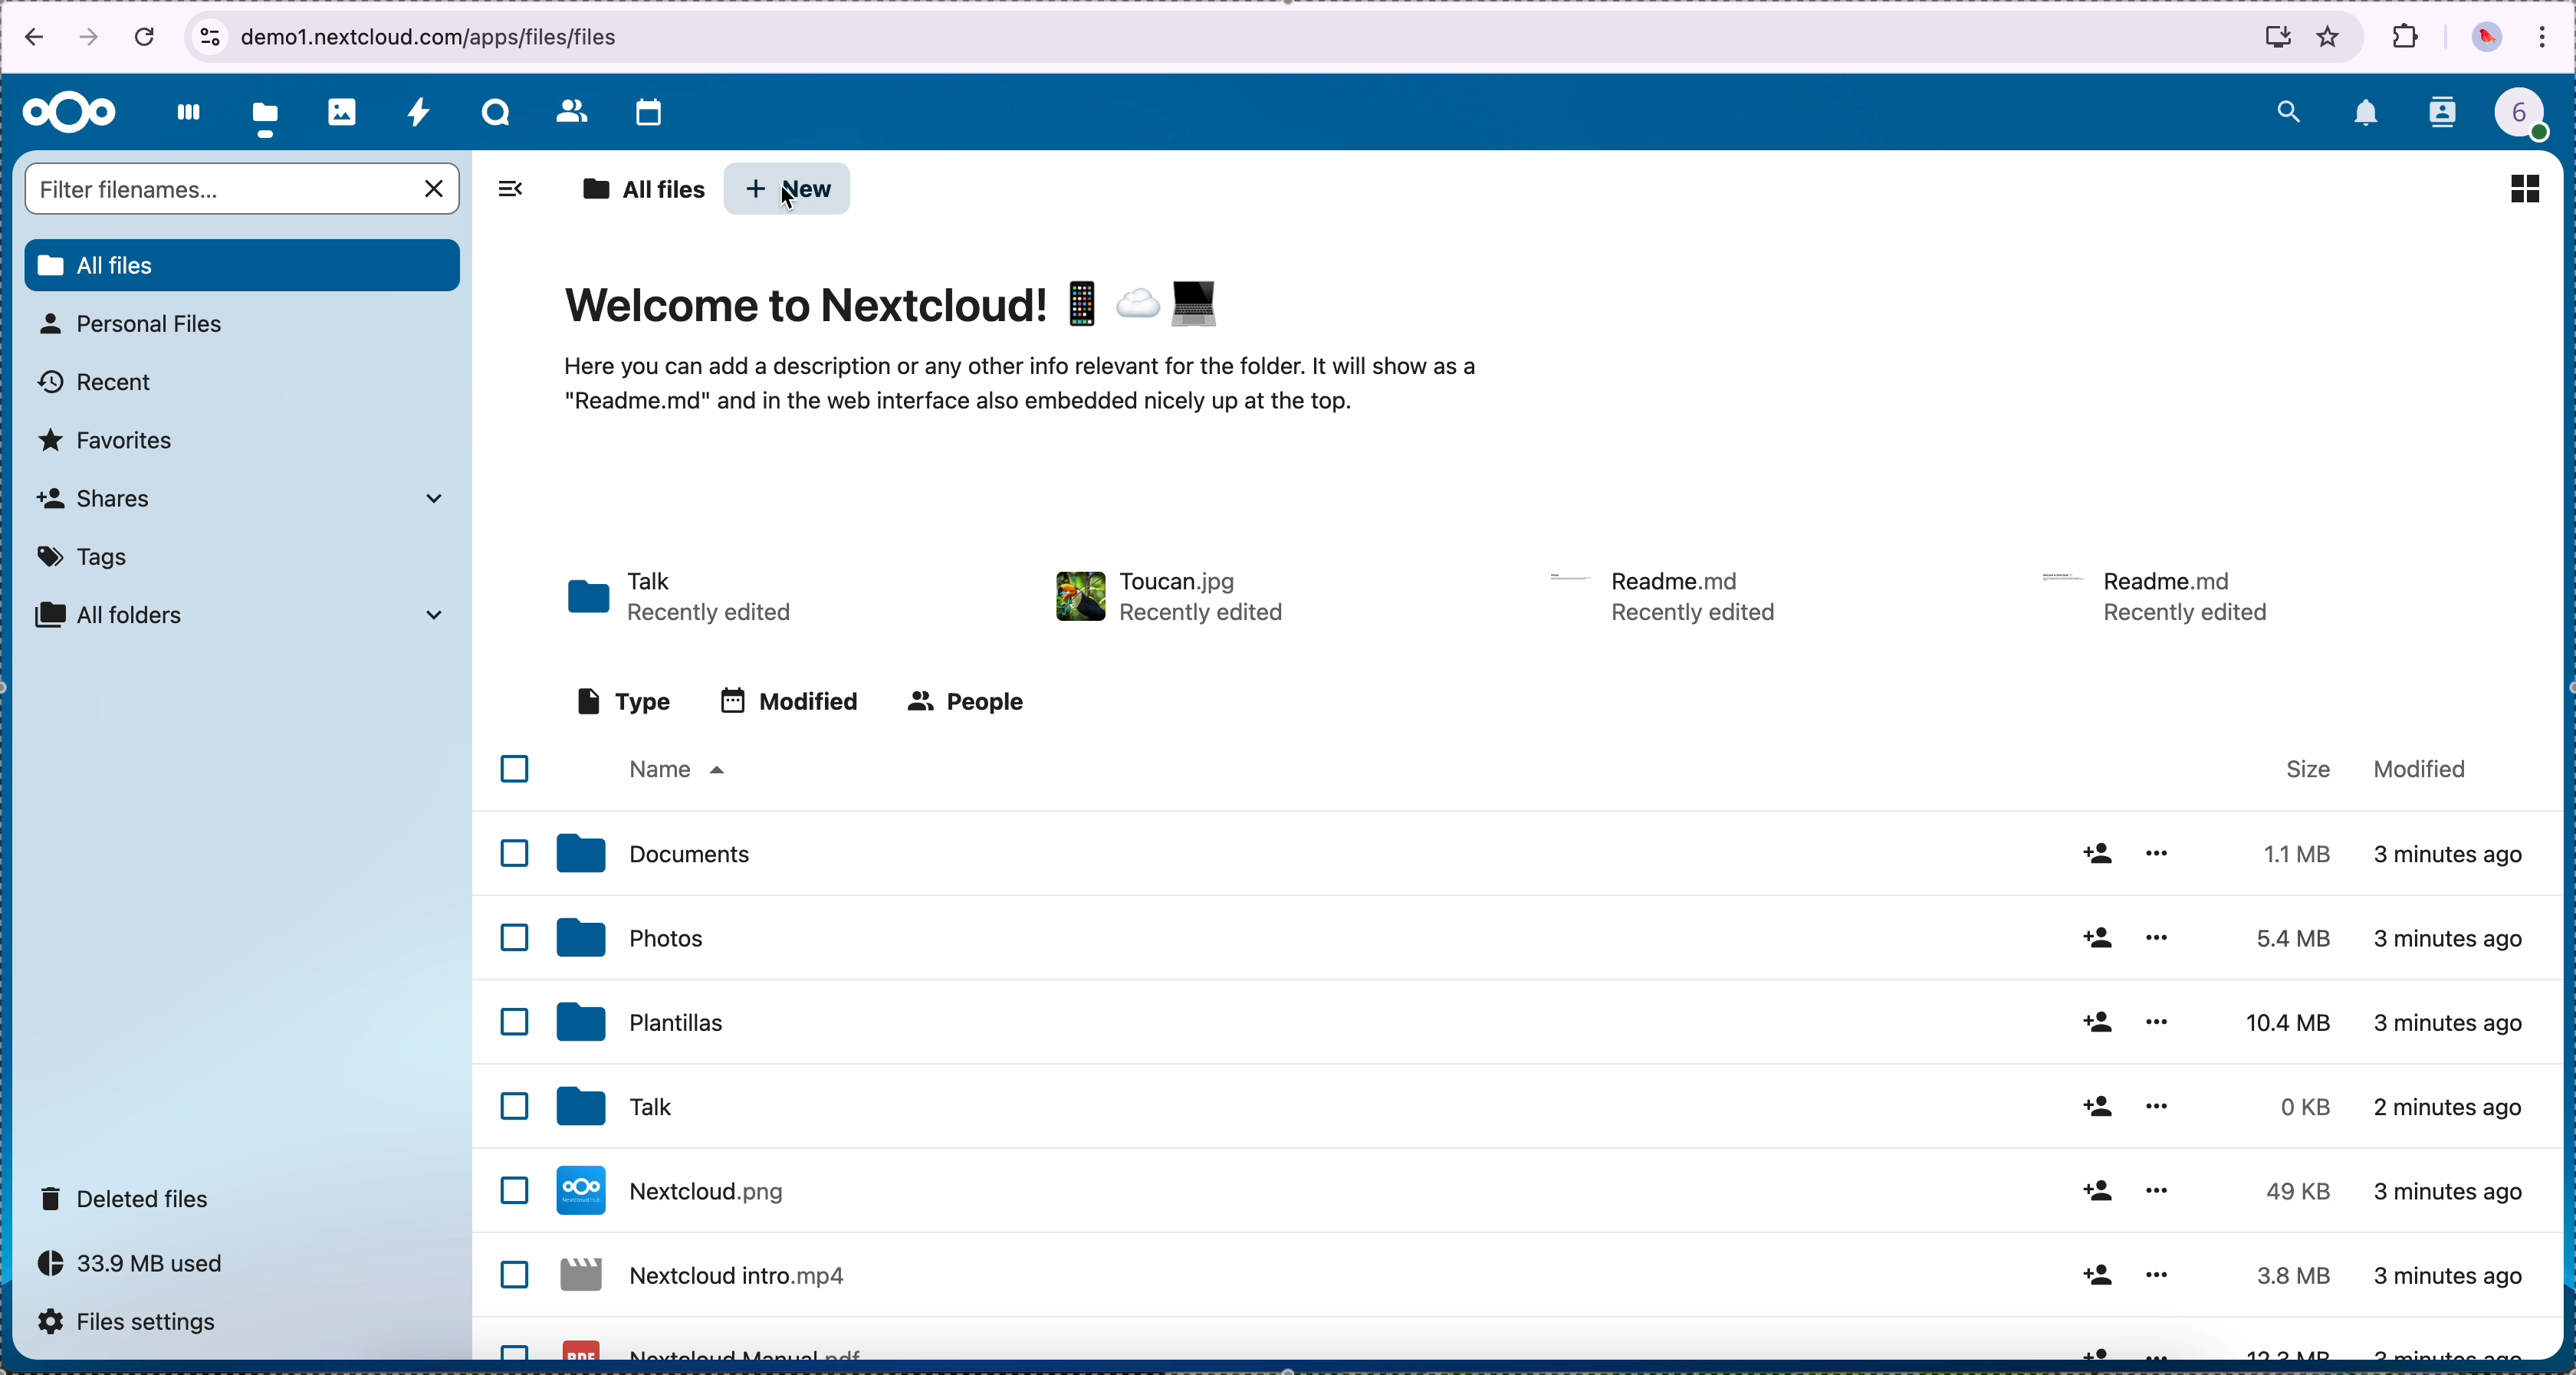 The image size is (2576, 1375). Describe the element at coordinates (2157, 935) in the screenshot. I see `more options` at that location.